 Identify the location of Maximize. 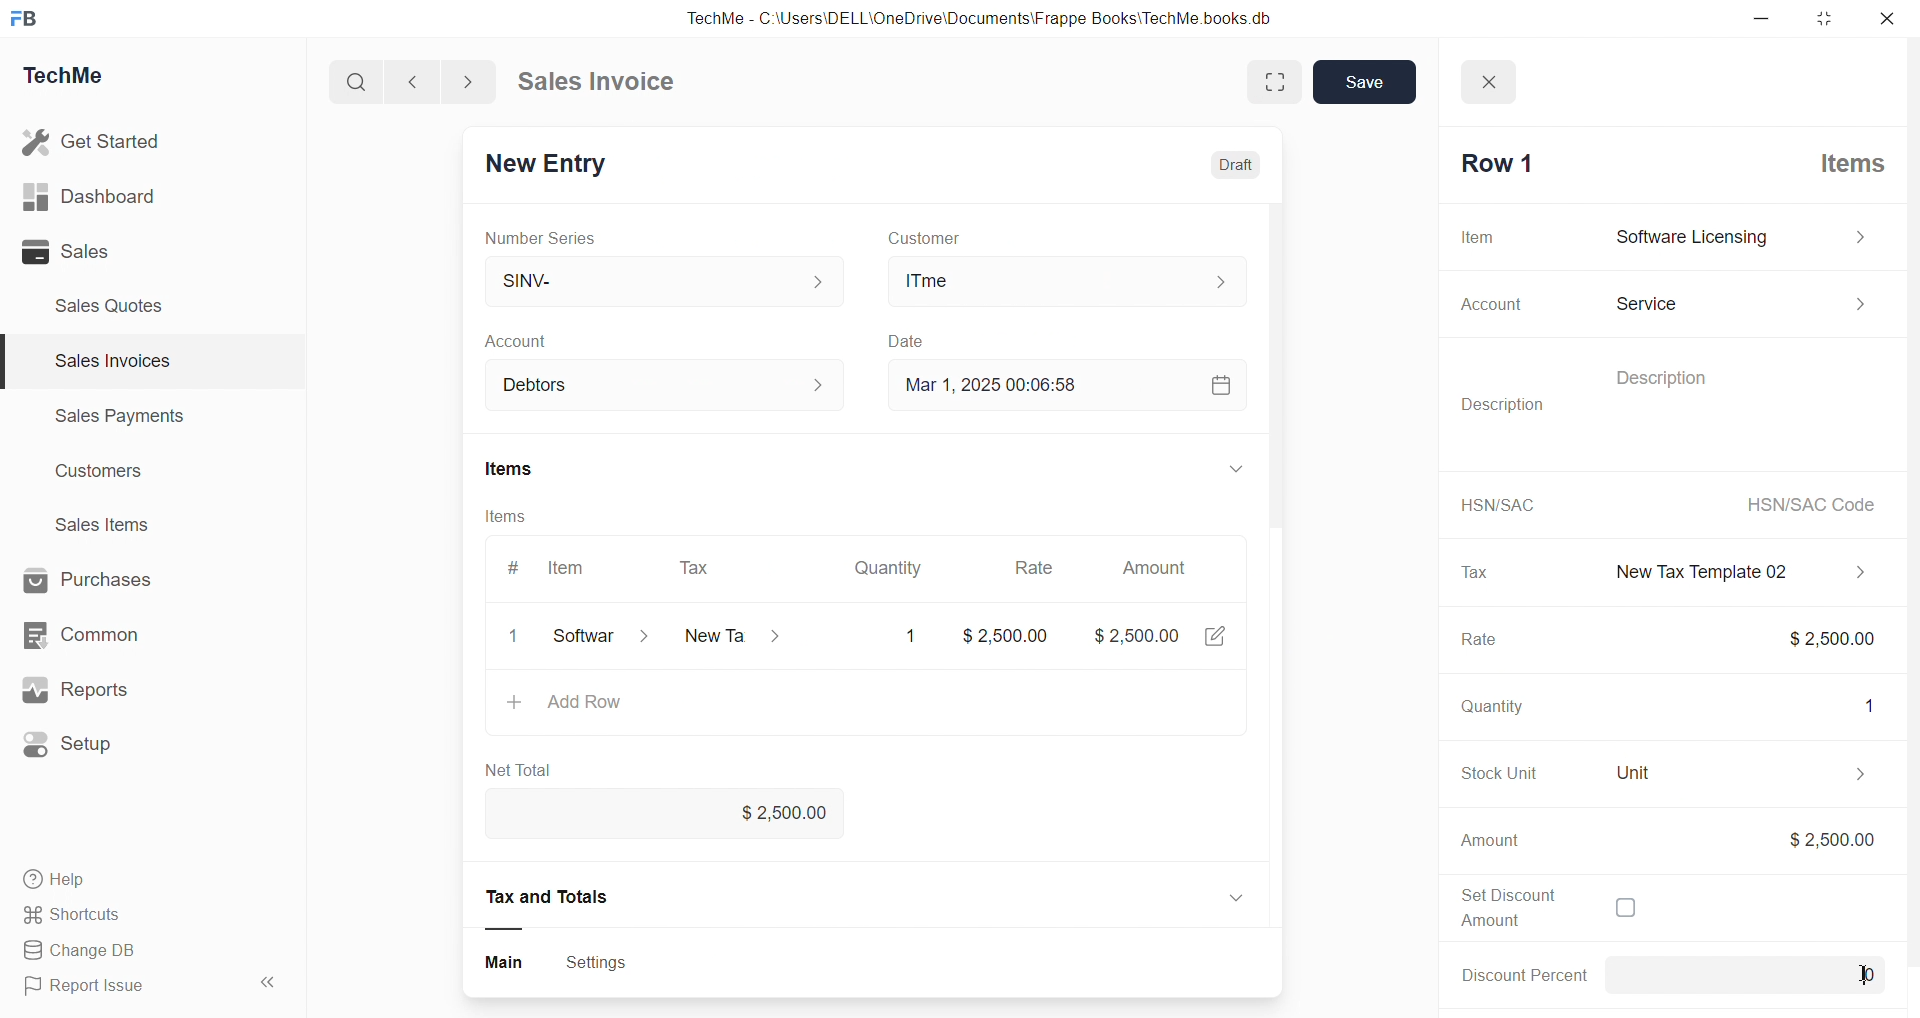
(1827, 23).